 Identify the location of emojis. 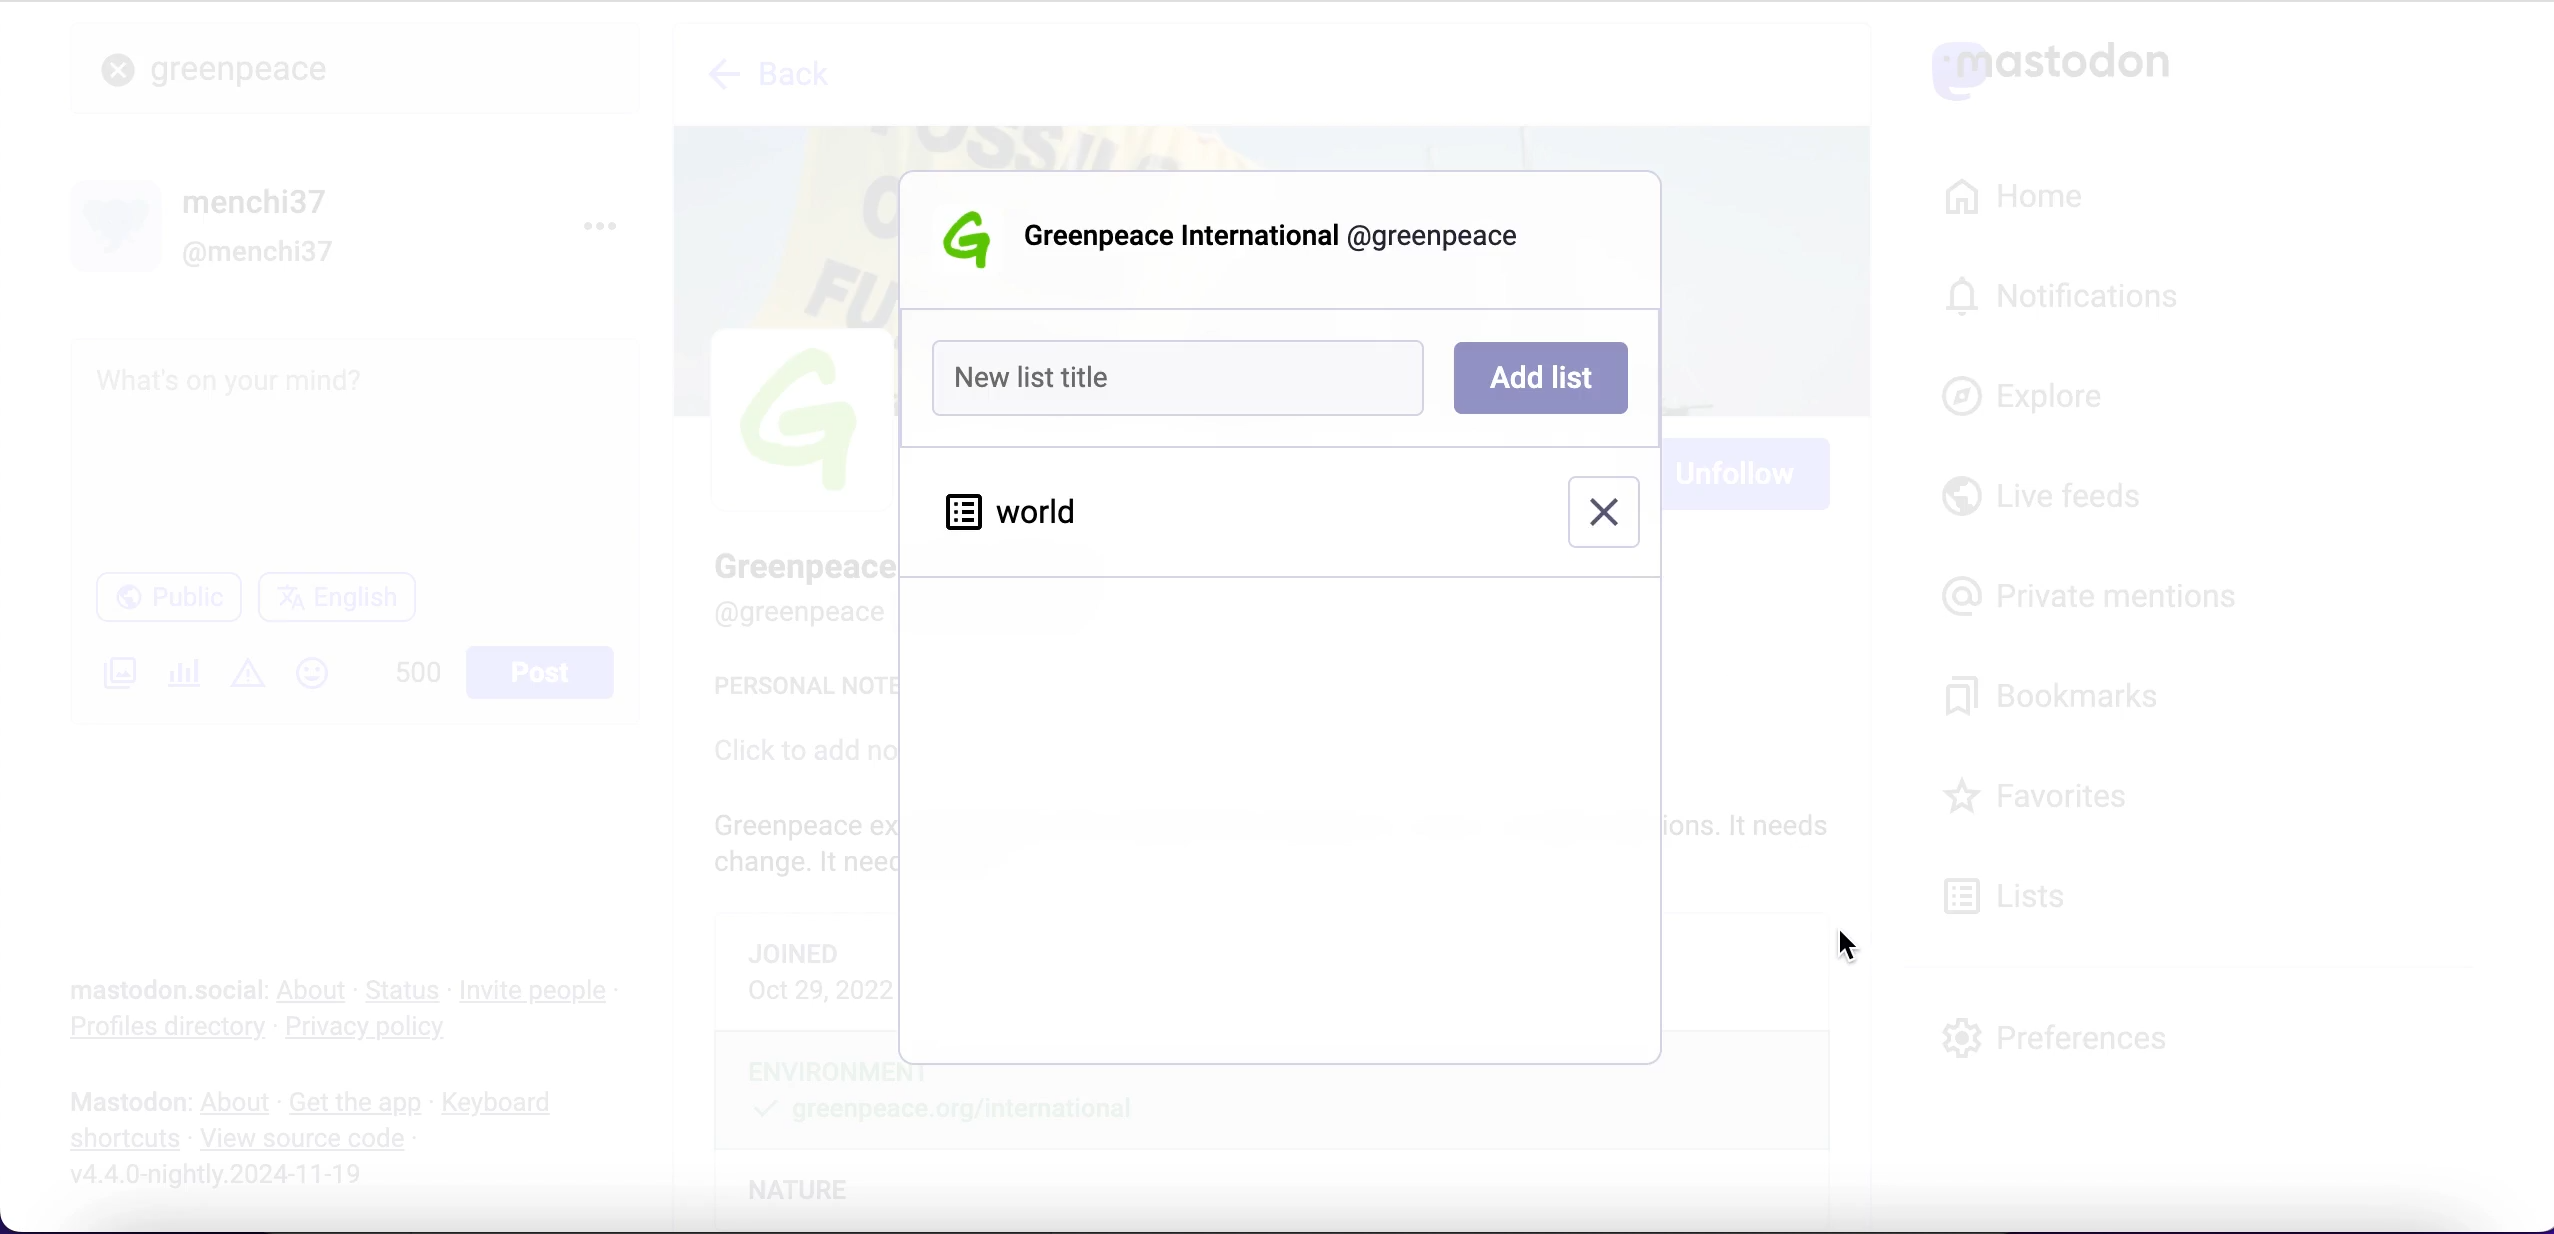
(321, 683).